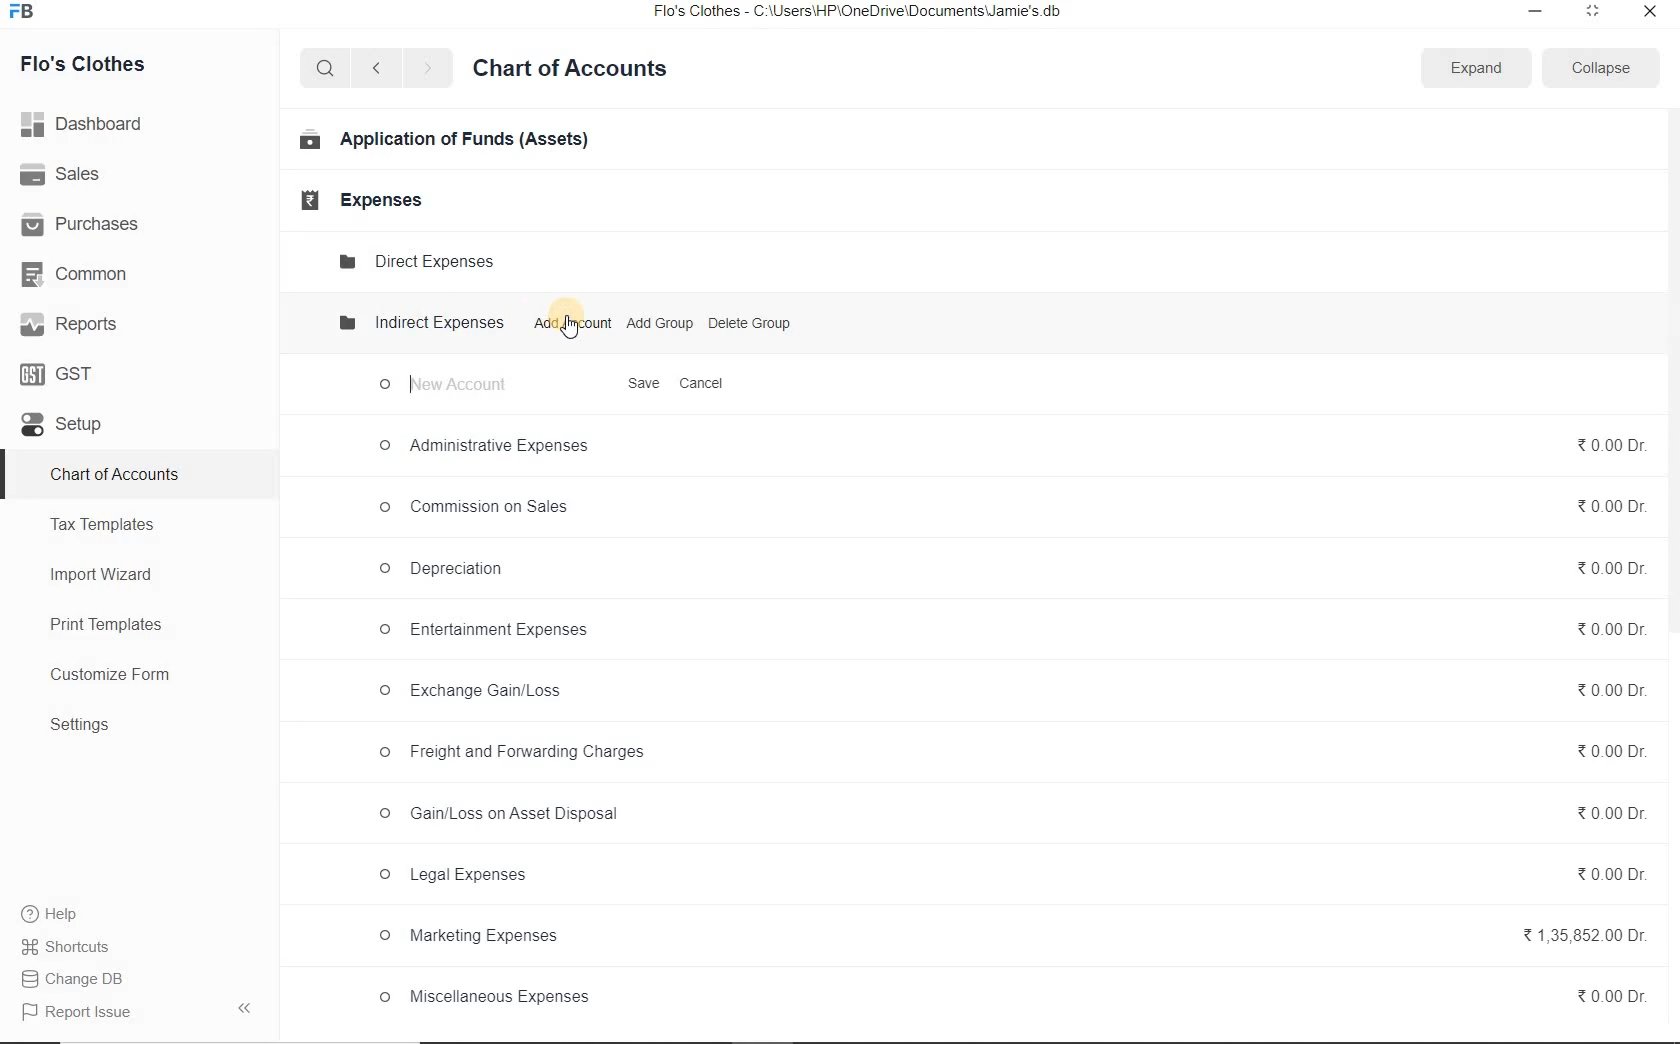 The width and height of the screenshot is (1680, 1044). I want to click on Import Wizard, so click(103, 574).